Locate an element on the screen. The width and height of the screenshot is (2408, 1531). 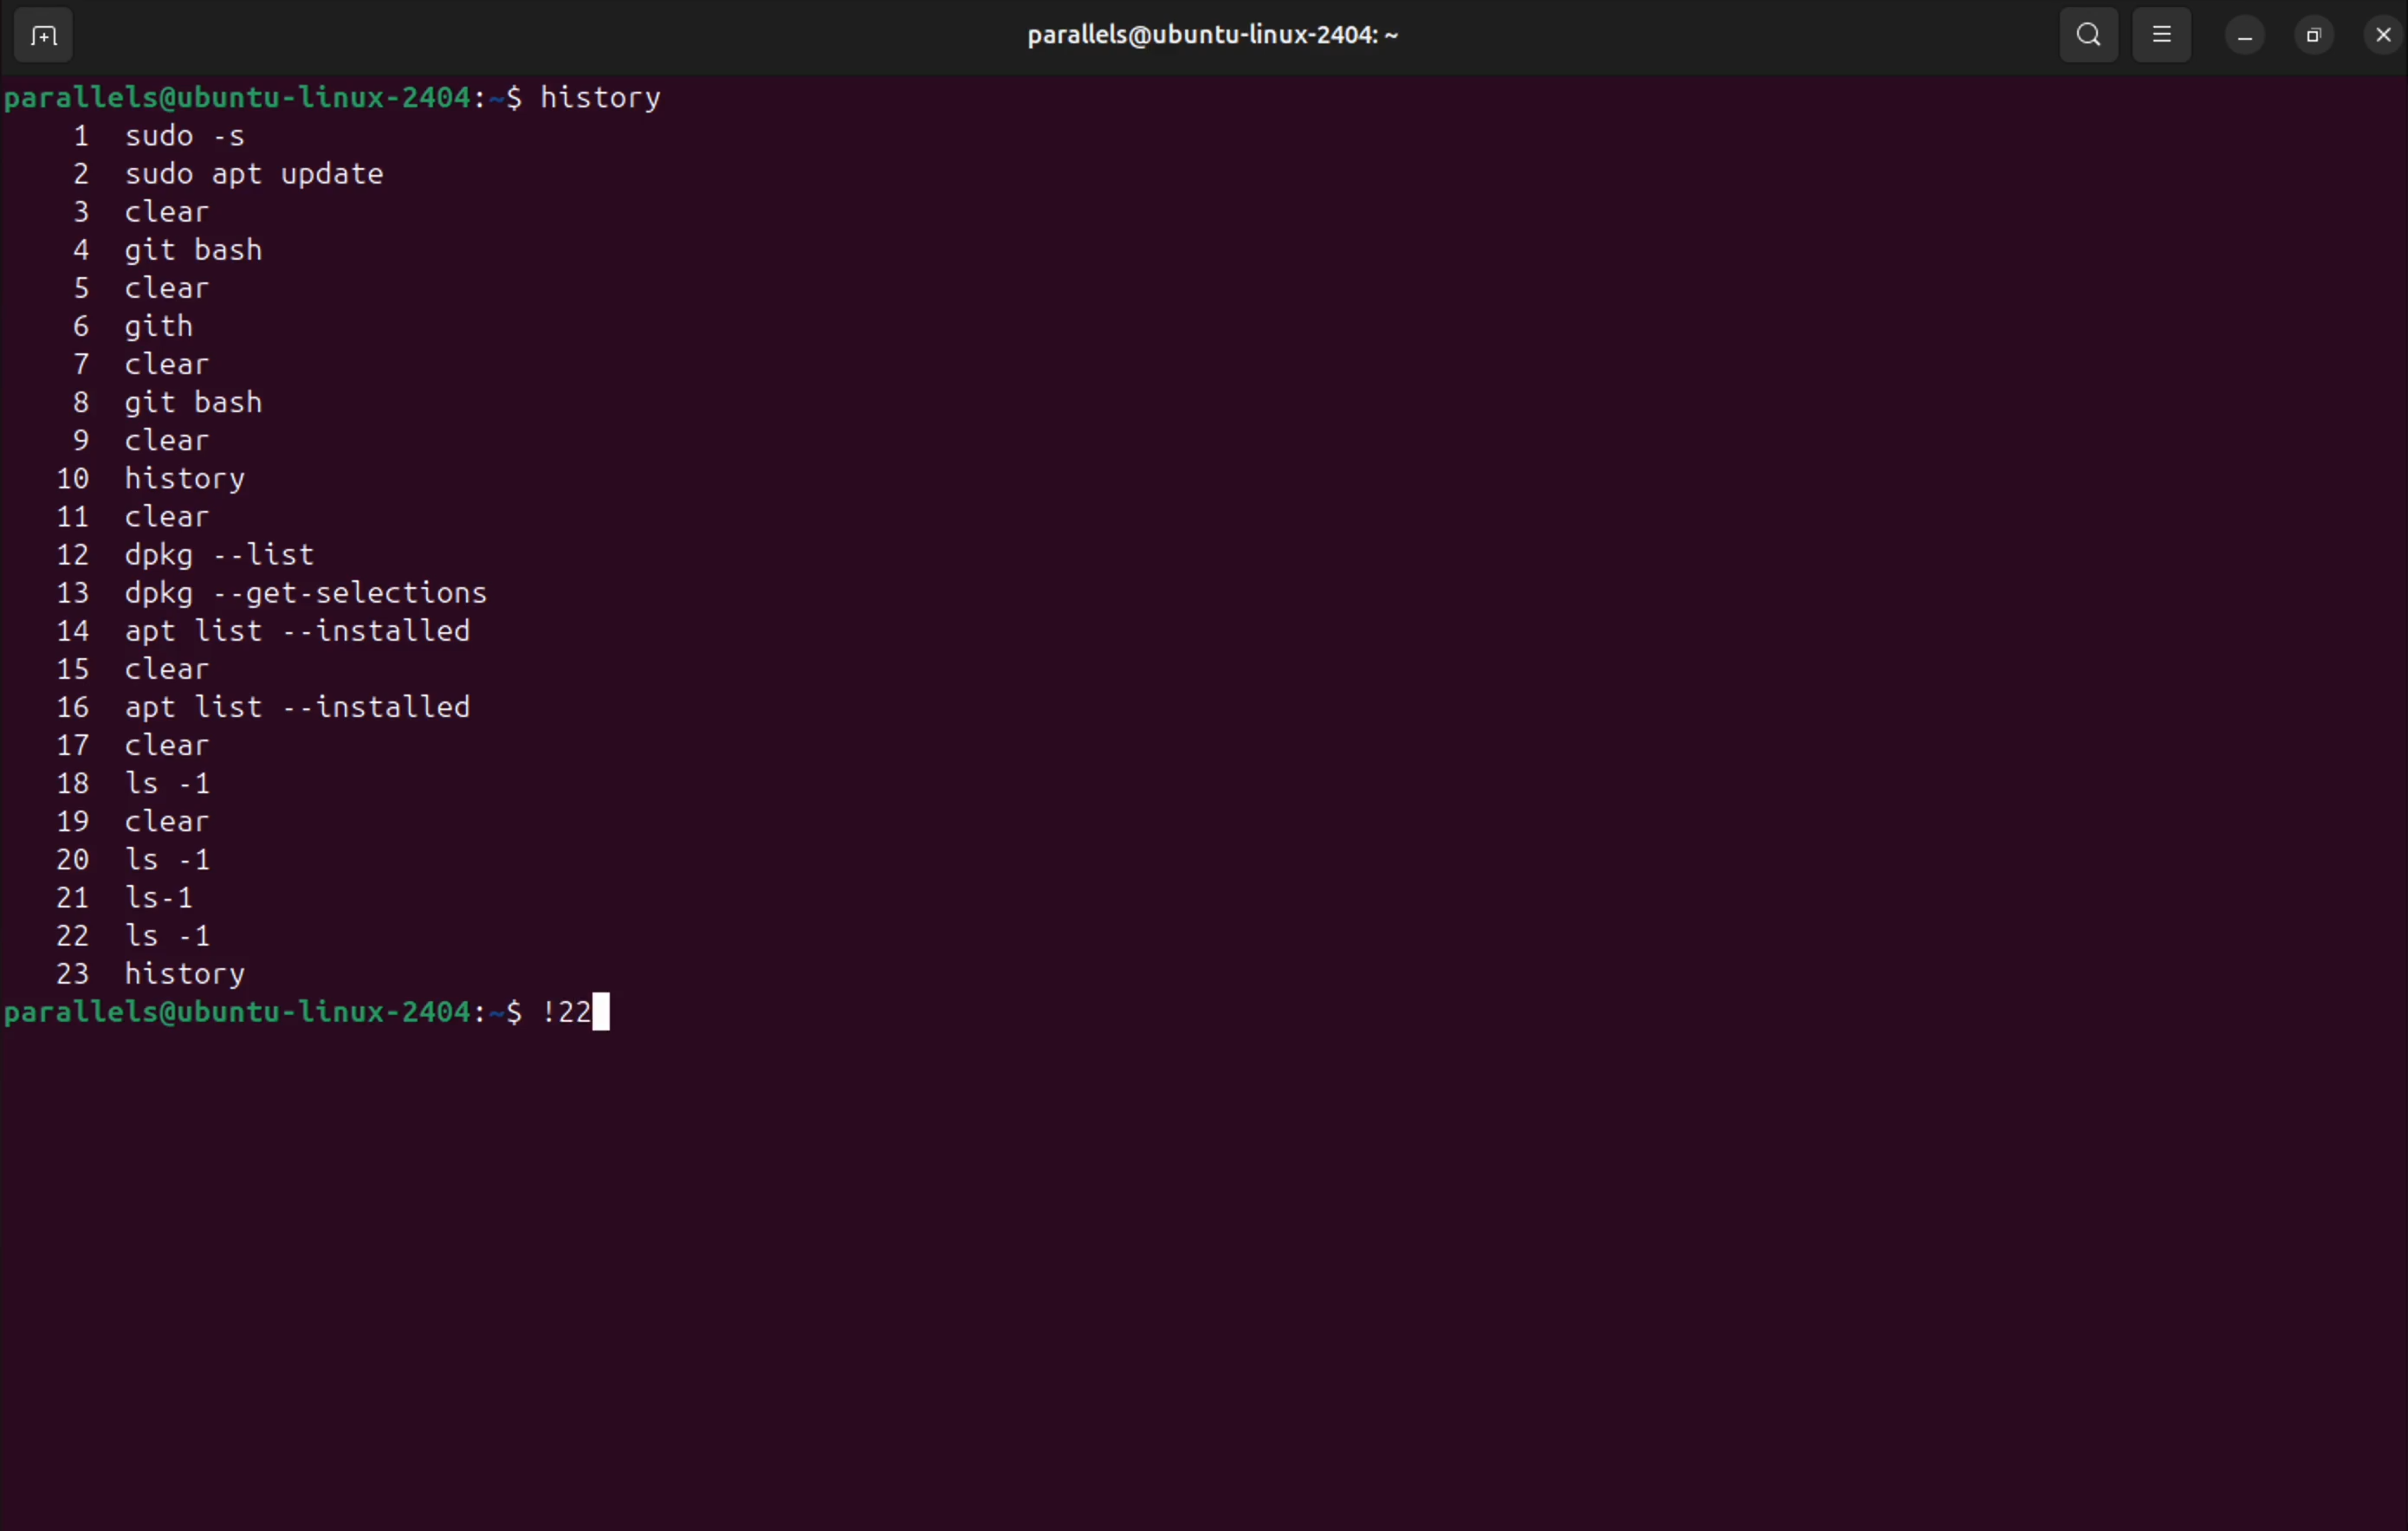
15 clear is located at coordinates (151, 669).